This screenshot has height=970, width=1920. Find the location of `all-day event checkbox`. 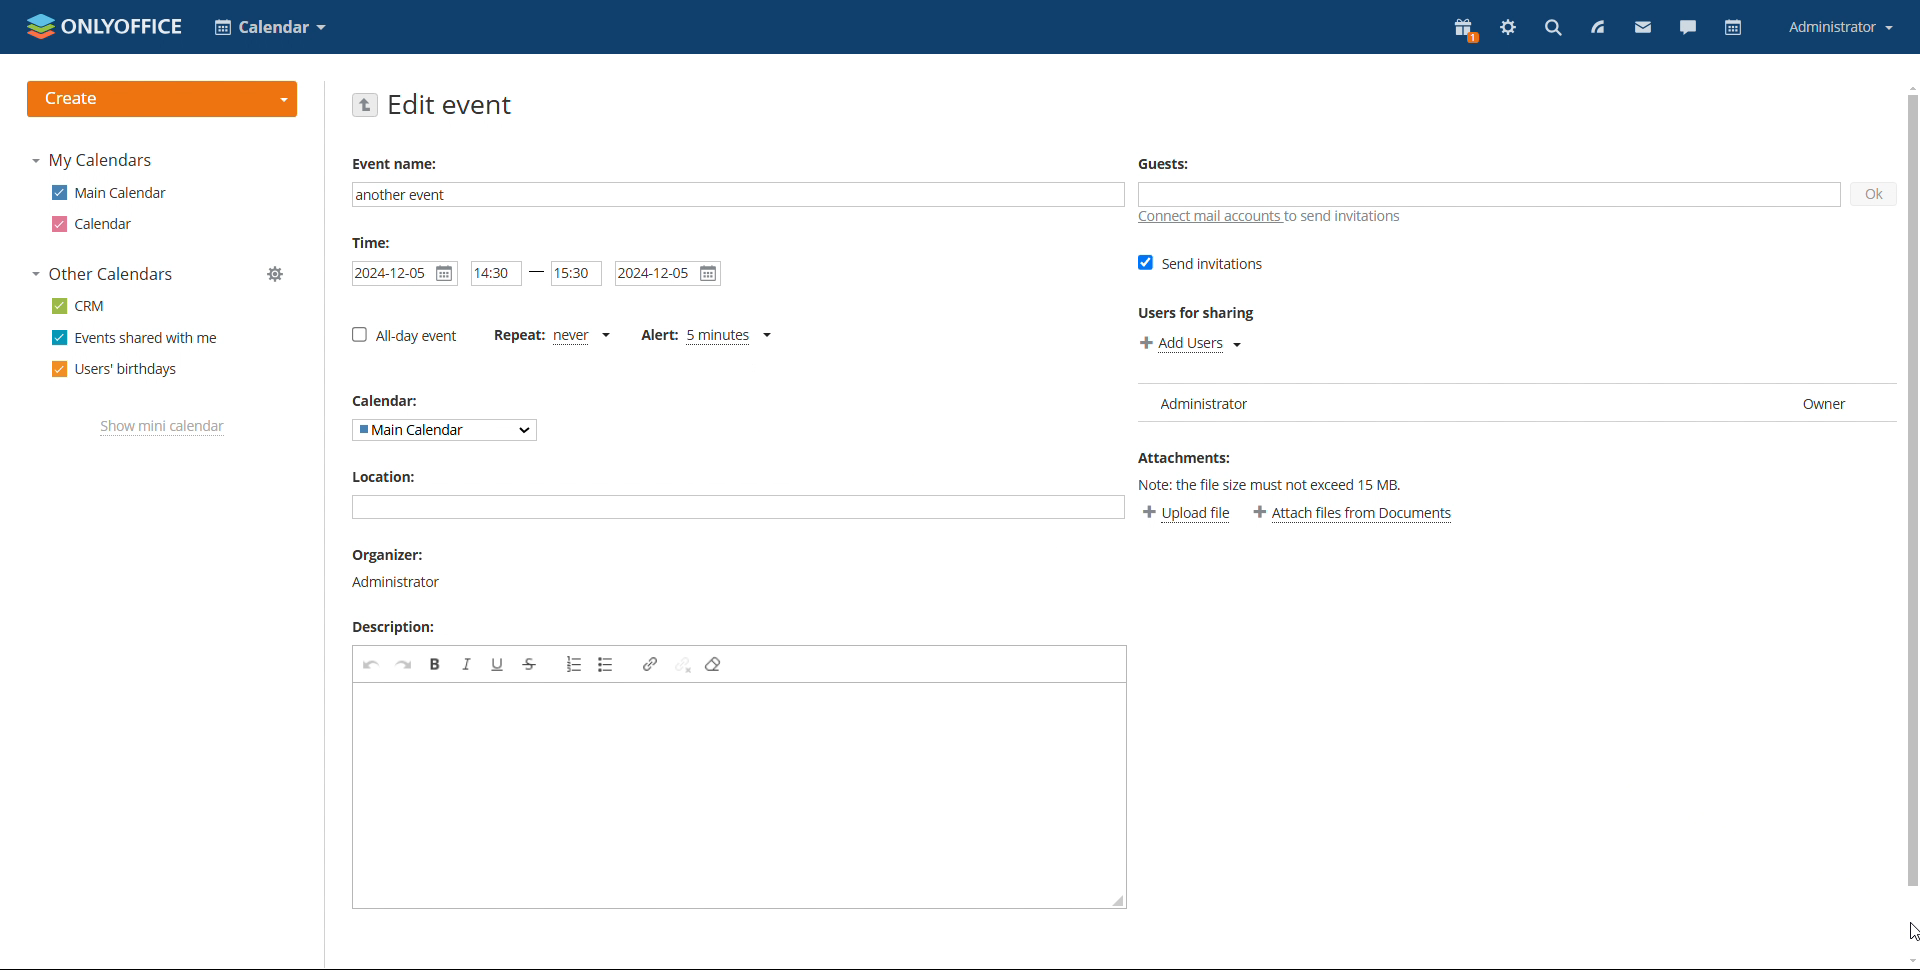

all-day event checkbox is located at coordinates (405, 335).